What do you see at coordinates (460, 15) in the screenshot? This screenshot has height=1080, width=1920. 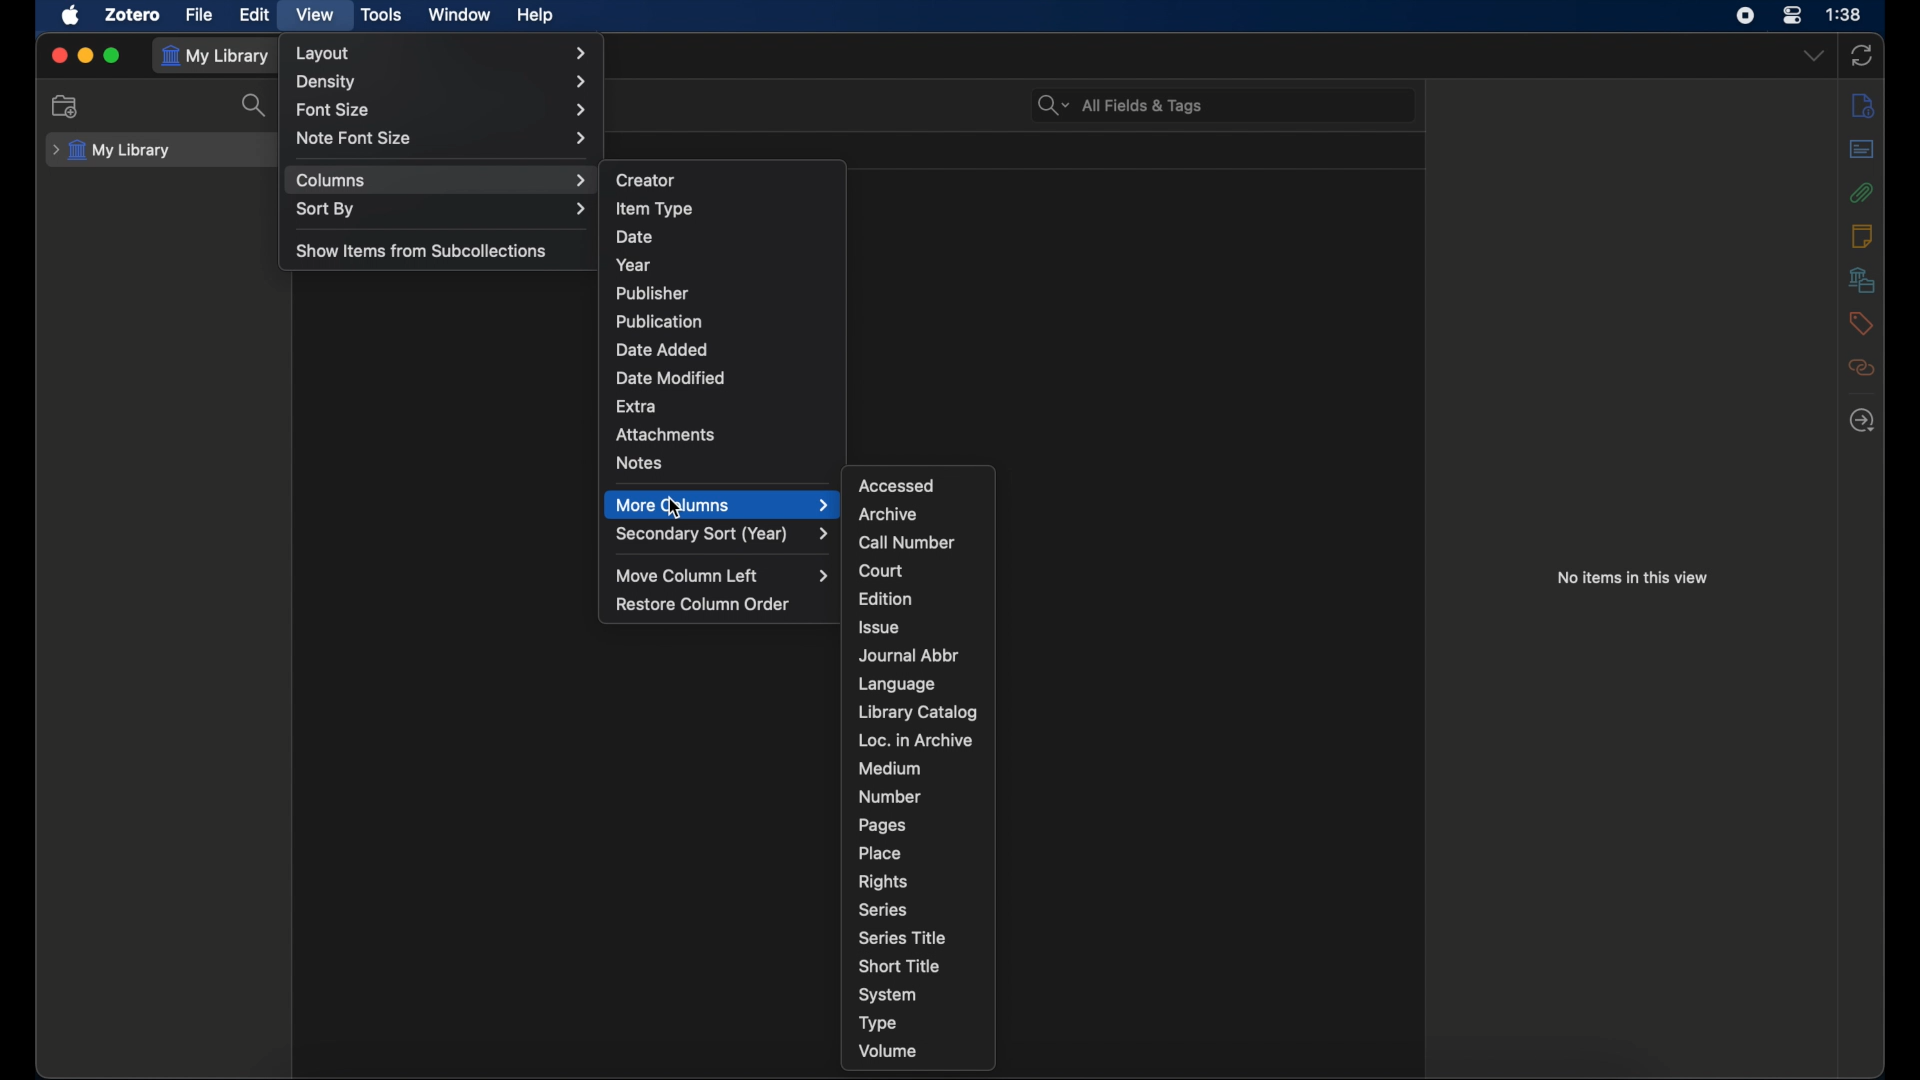 I see `window` at bounding box center [460, 15].